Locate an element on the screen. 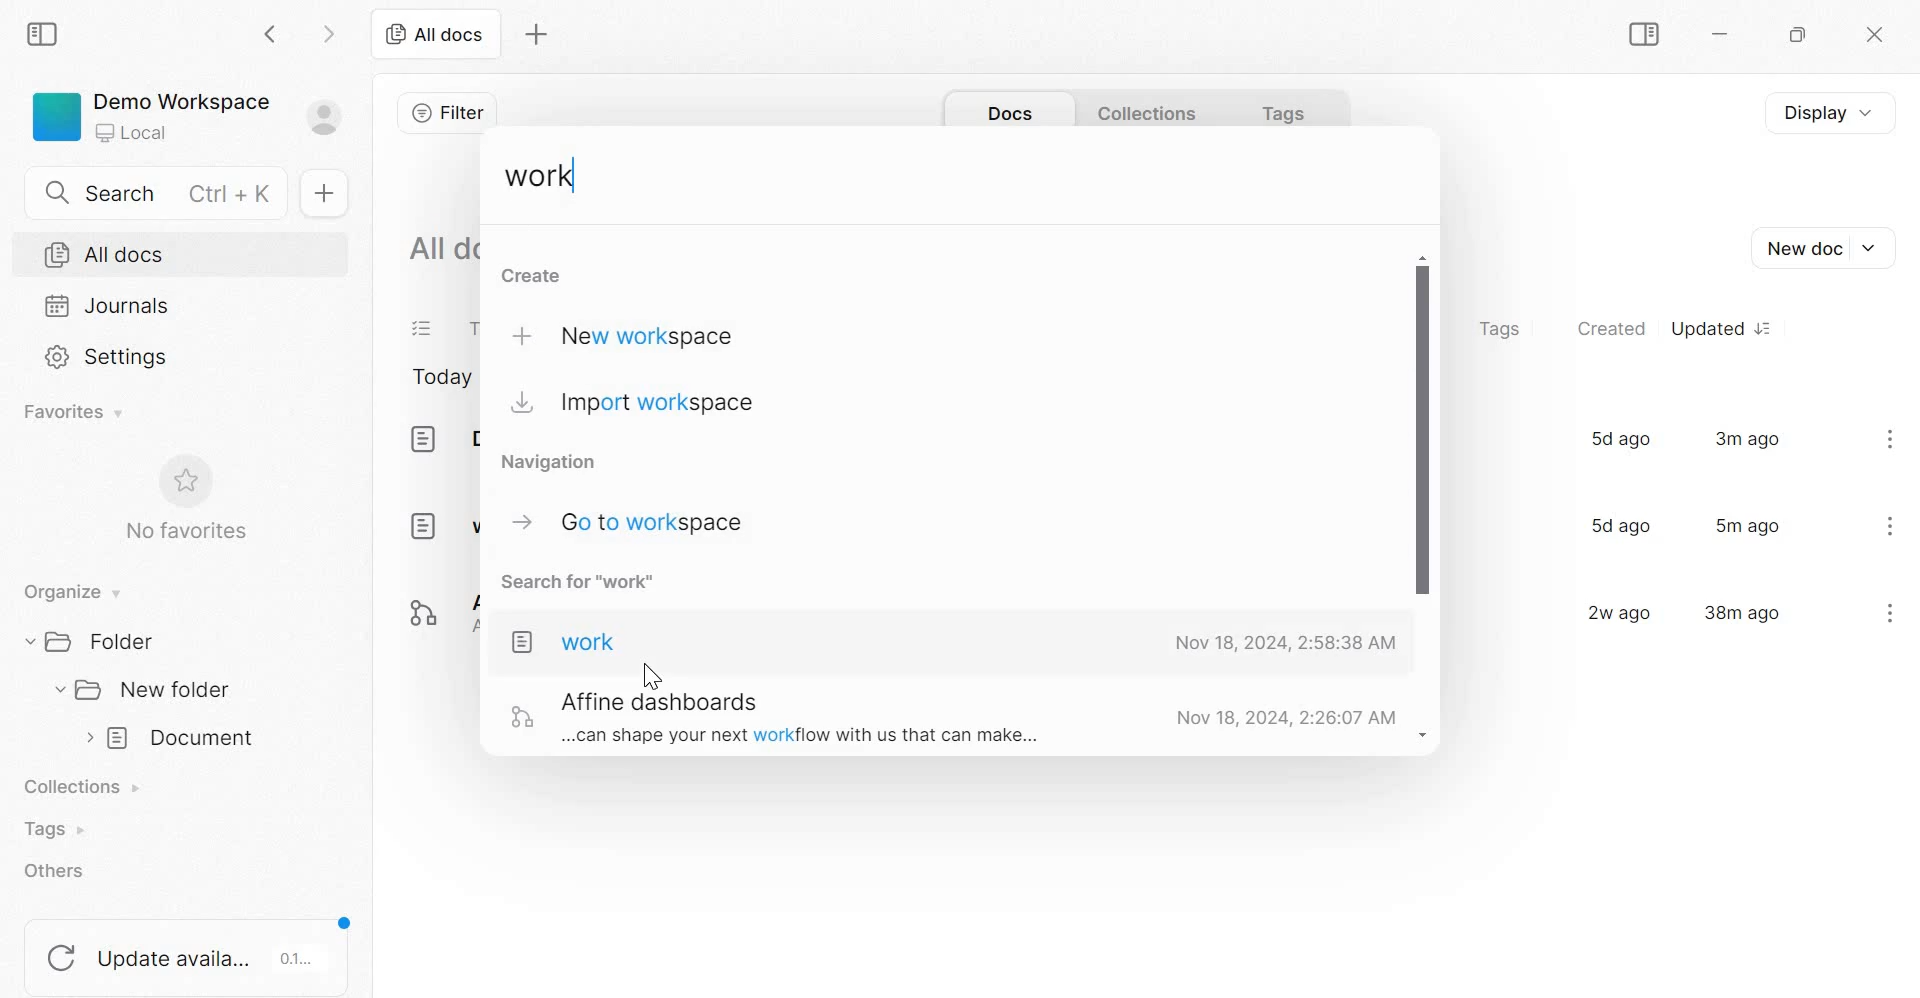 This screenshot has width=1920, height=998. All docs is located at coordinates (434, 33).